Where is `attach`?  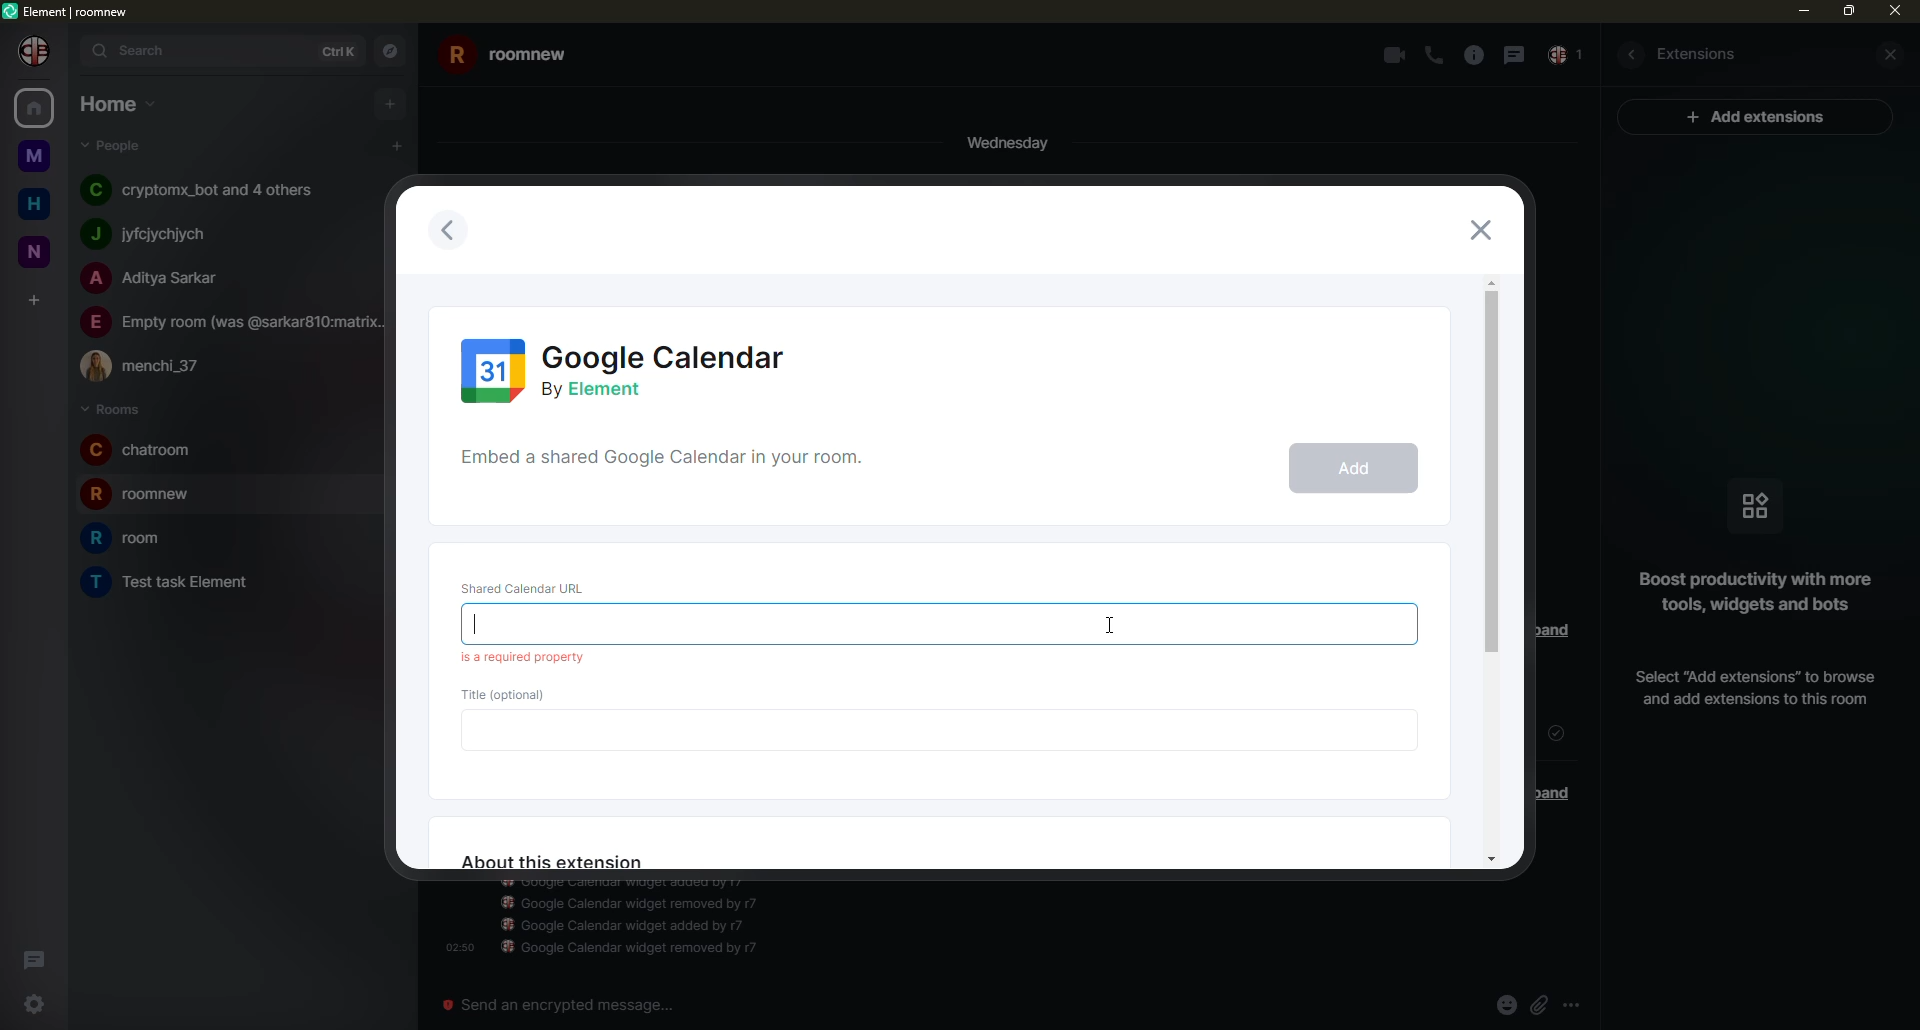
attach is located at coordinates (1537, 1003).